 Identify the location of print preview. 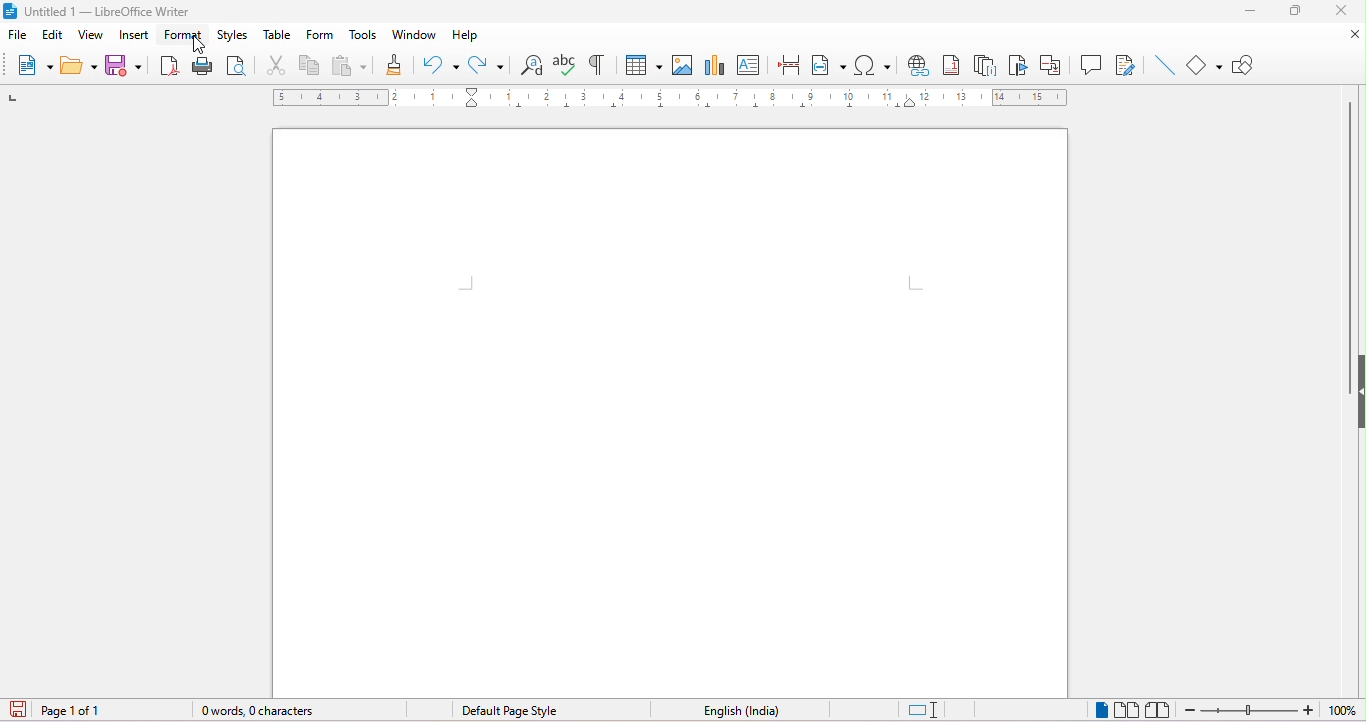
(240, 69).